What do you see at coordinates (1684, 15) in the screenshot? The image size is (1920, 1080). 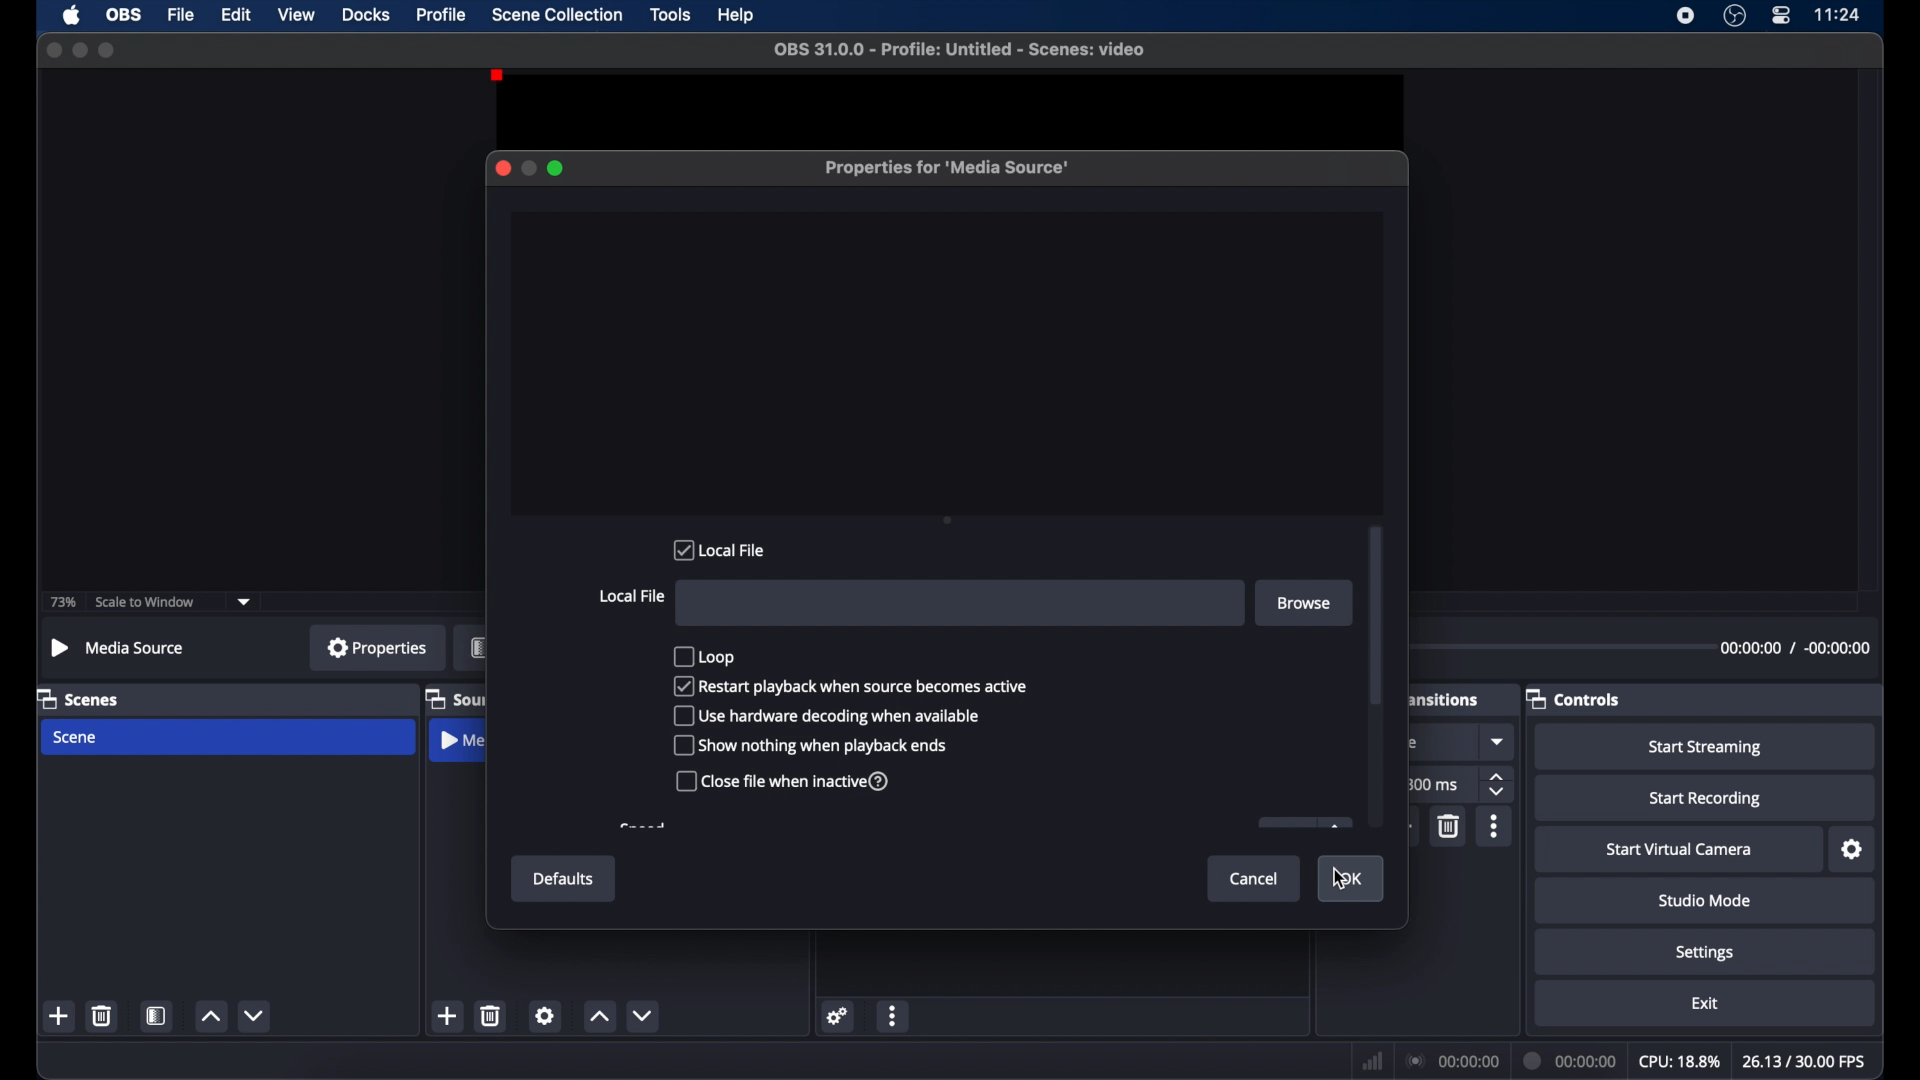 I see `screen recorder icon` at bounding box center [1684, 15].